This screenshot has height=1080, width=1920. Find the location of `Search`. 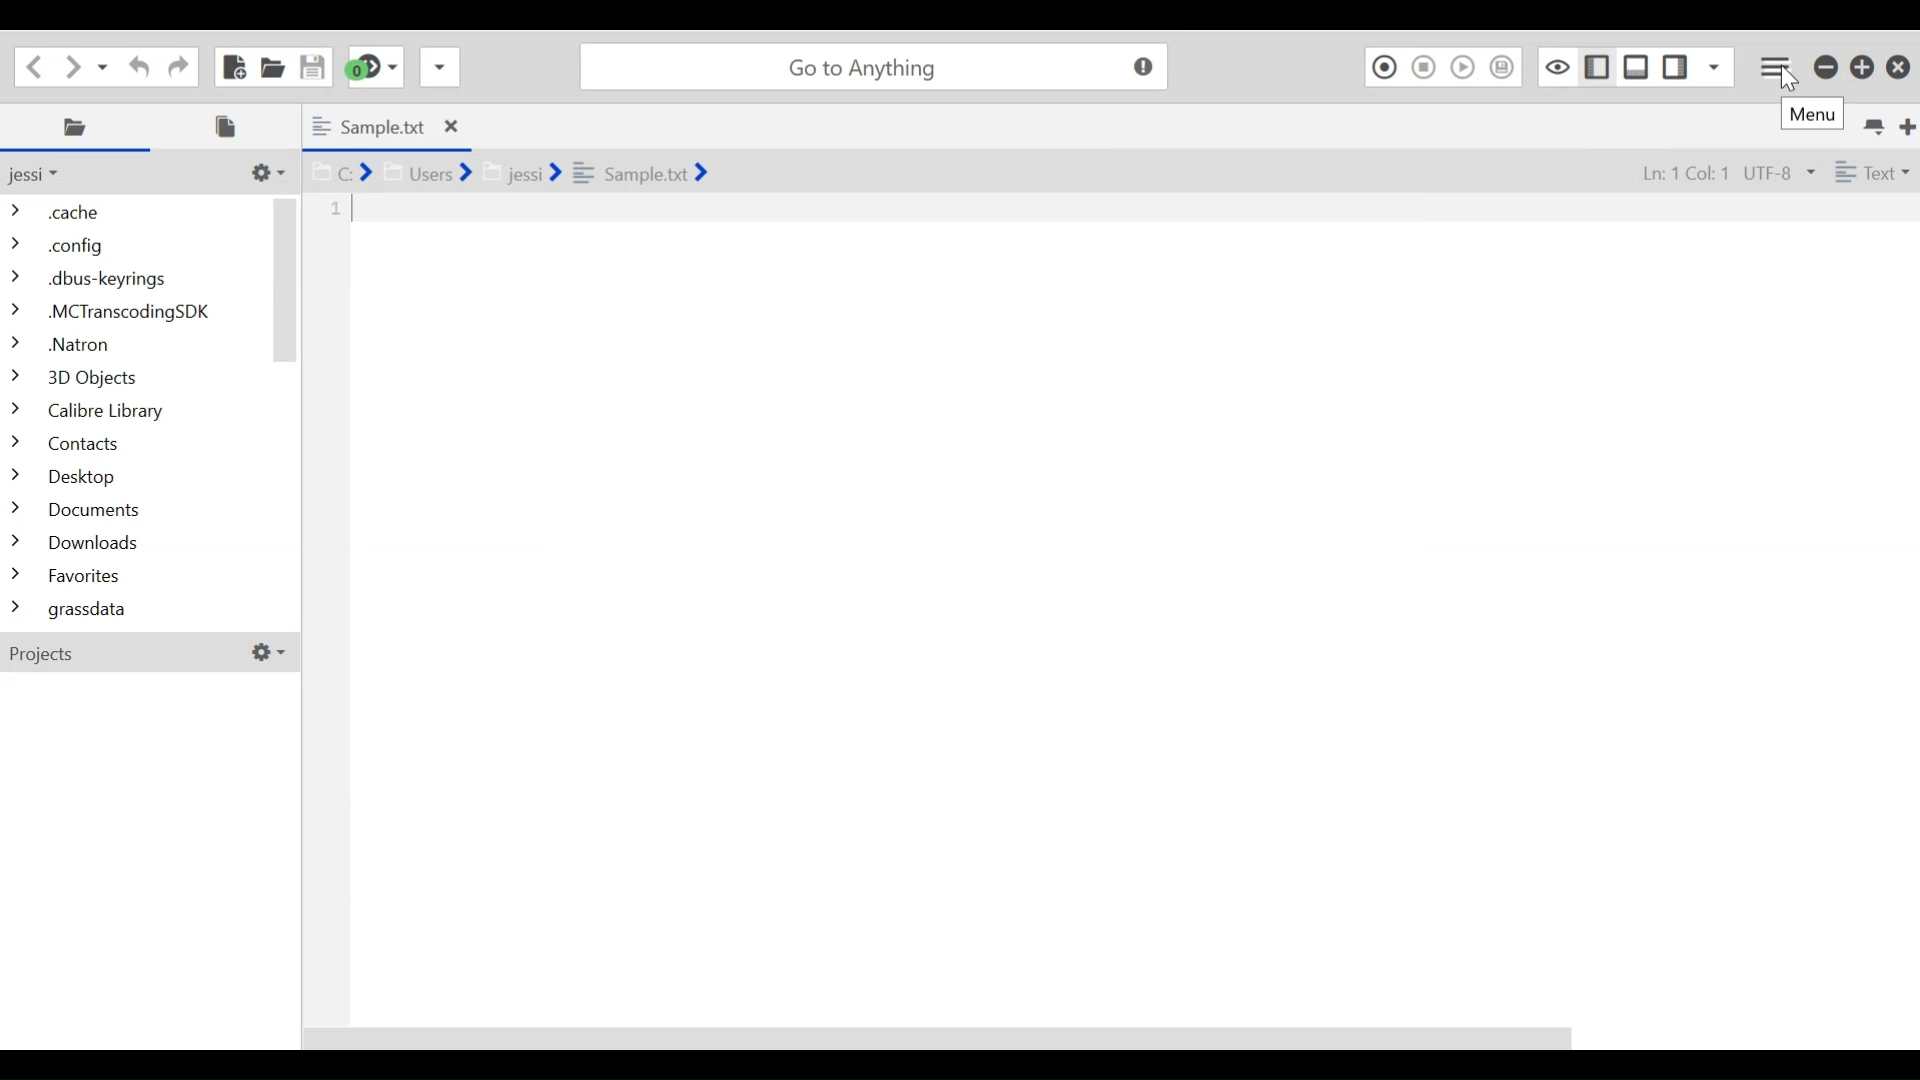

Search is located at coordinates (873, 66).